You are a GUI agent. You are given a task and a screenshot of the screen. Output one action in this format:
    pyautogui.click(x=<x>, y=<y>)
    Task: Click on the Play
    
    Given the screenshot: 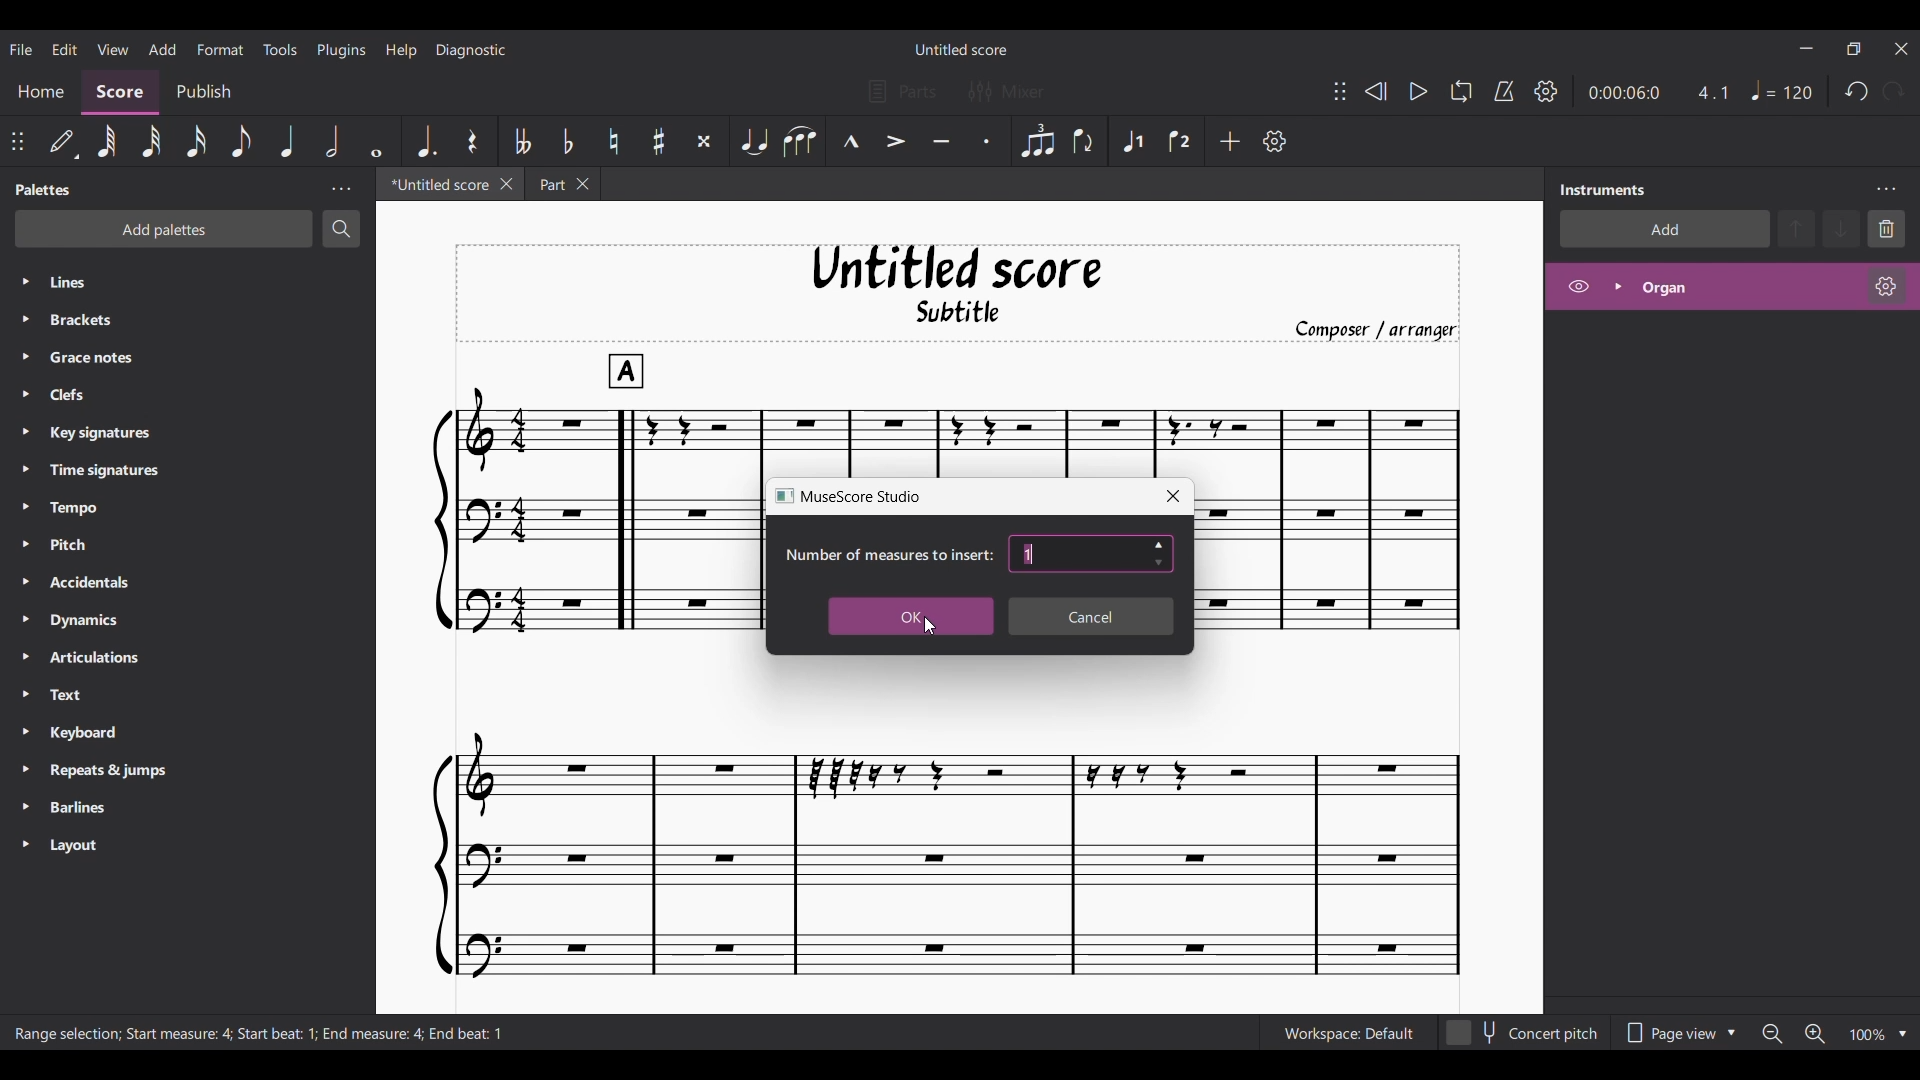 What is the action you would take?
    pyautogui.click(x=1418, y=92)
    